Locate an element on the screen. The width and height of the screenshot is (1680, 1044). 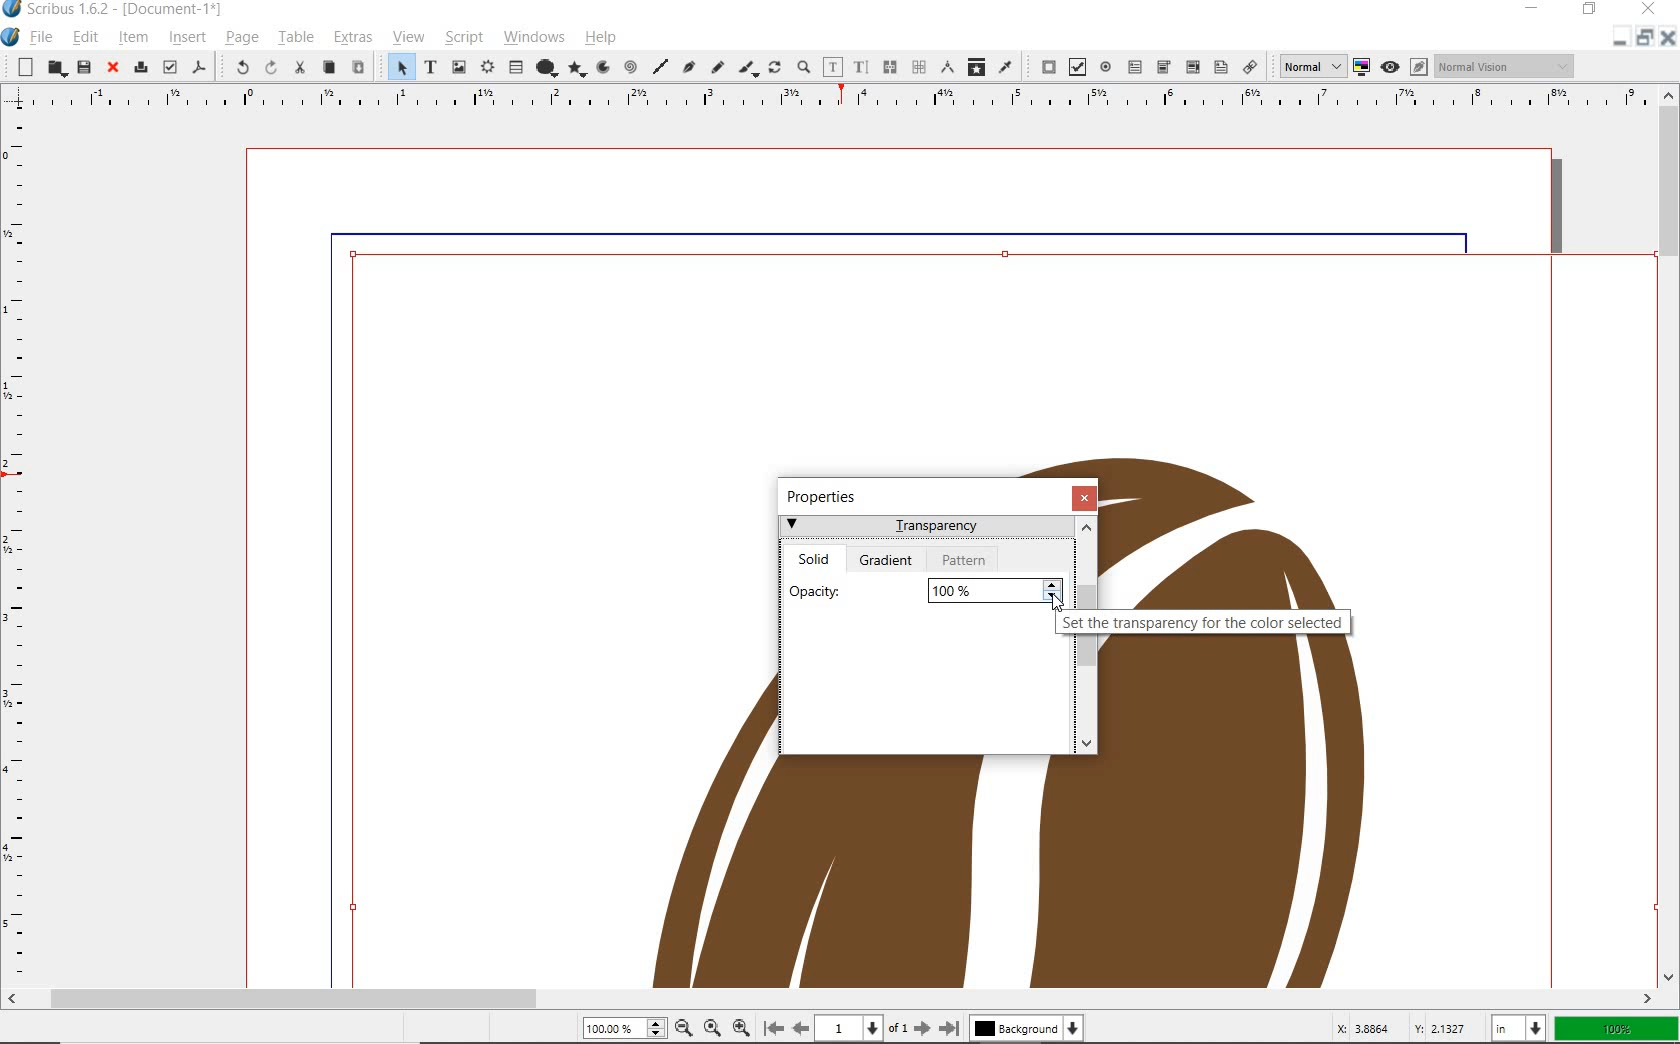
edit contents of frame is located at coordinates (834, 68).